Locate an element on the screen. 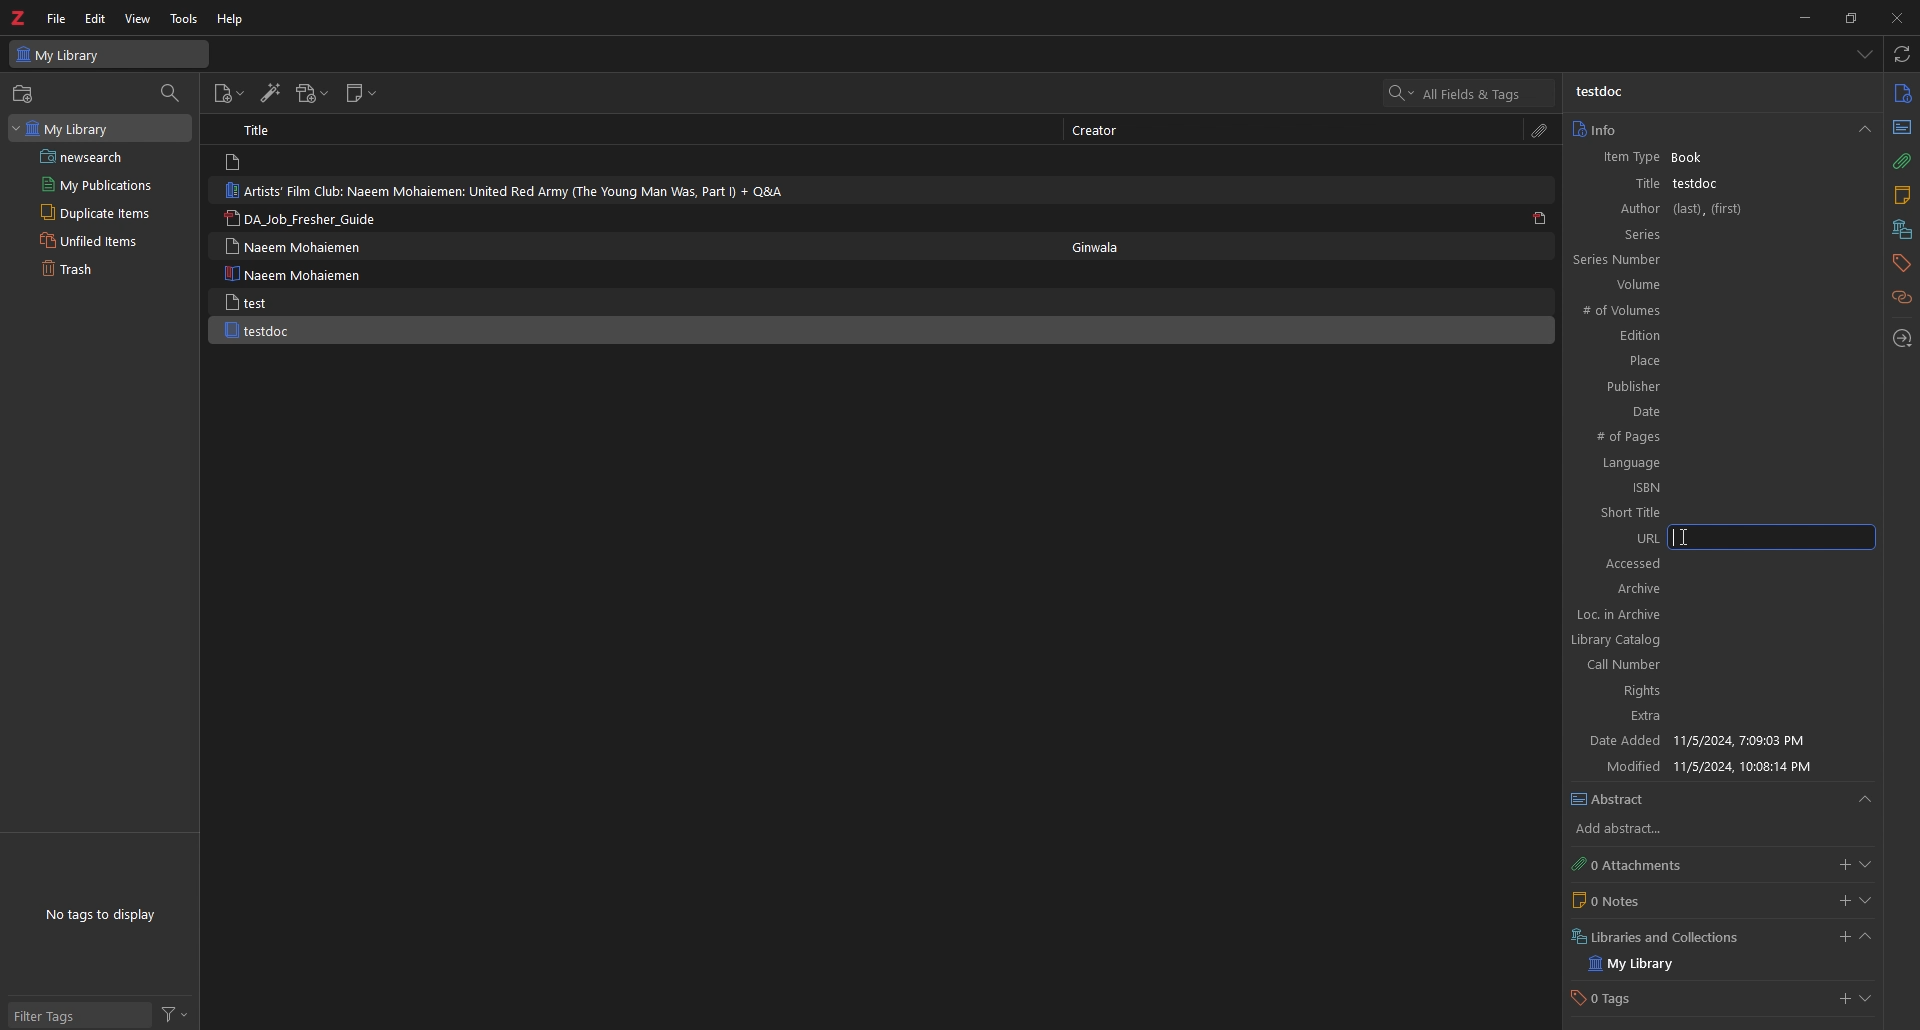 Image resolution: width=1920 pixels, height=1030 pixels. ISBN is located at coordinates (1704, 487).